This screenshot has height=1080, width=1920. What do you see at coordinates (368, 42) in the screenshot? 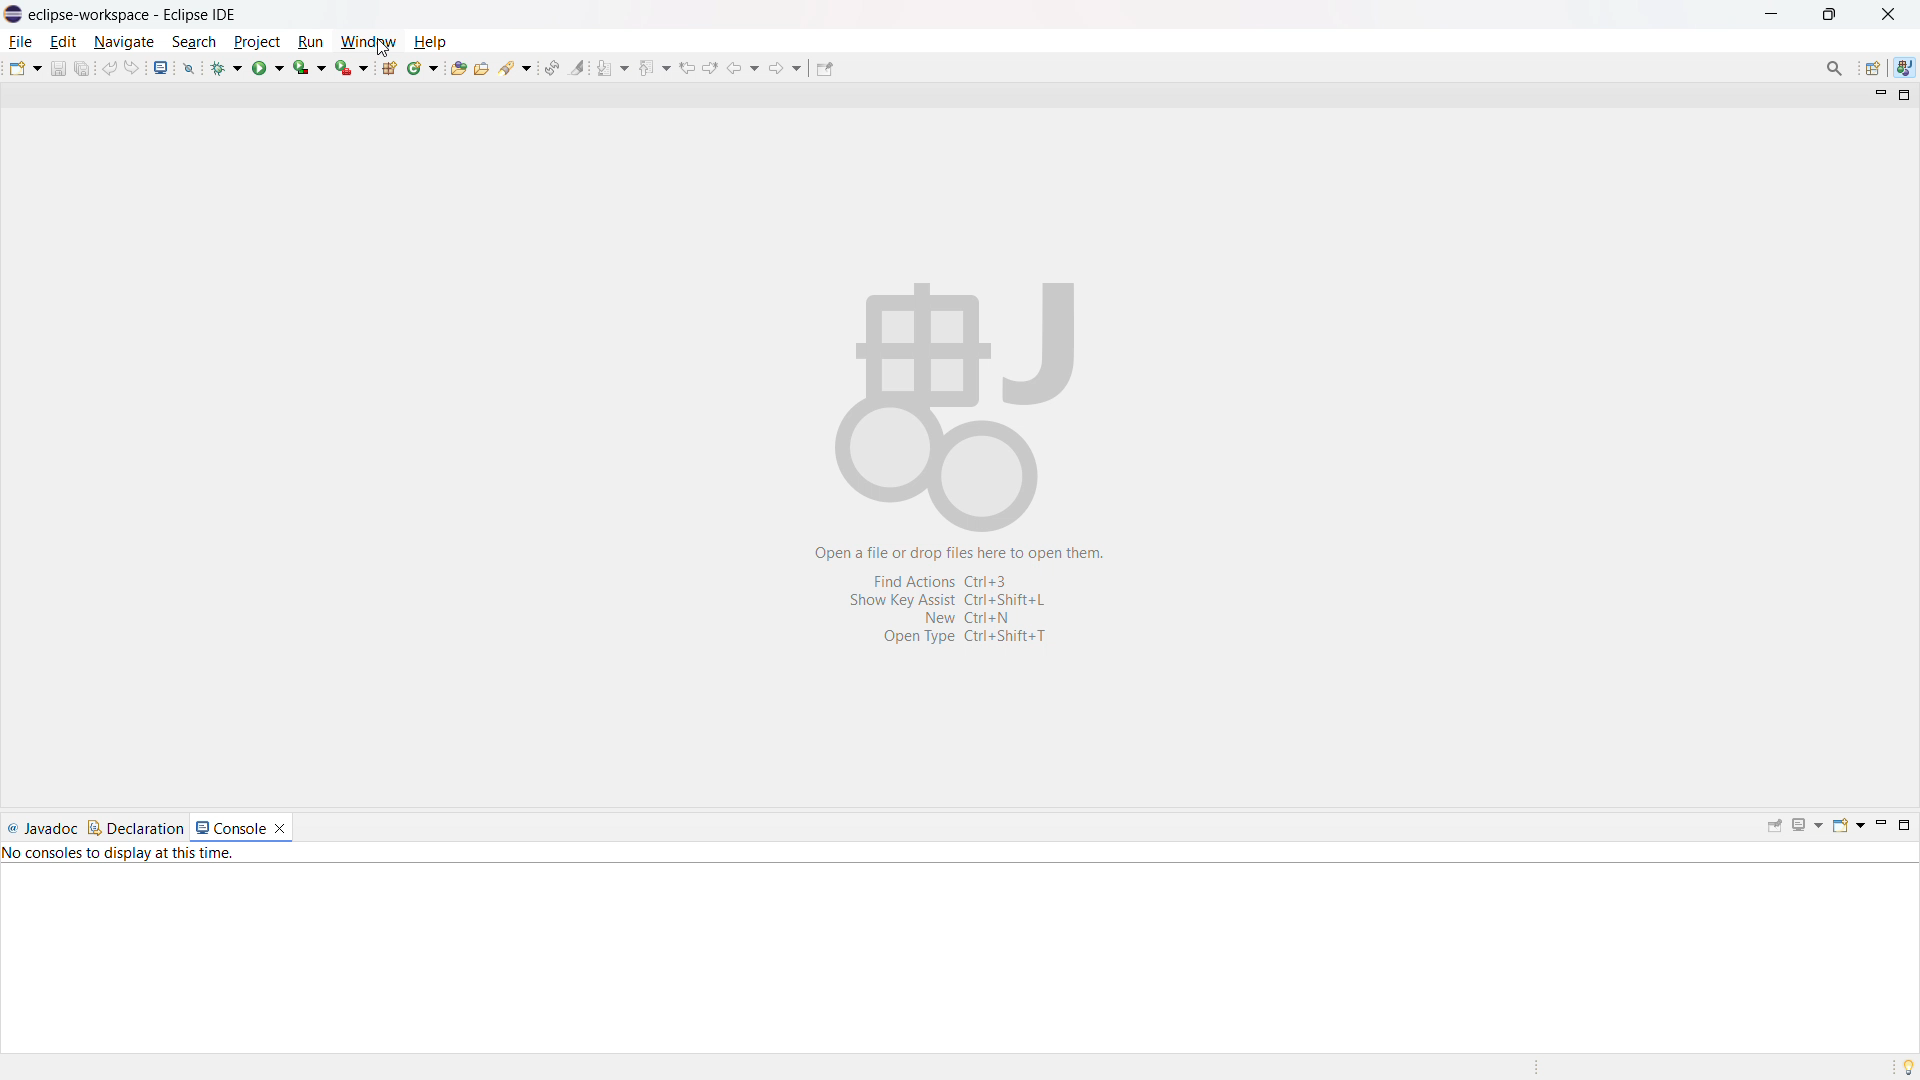
I see `window` at bounding box center [368, 42].